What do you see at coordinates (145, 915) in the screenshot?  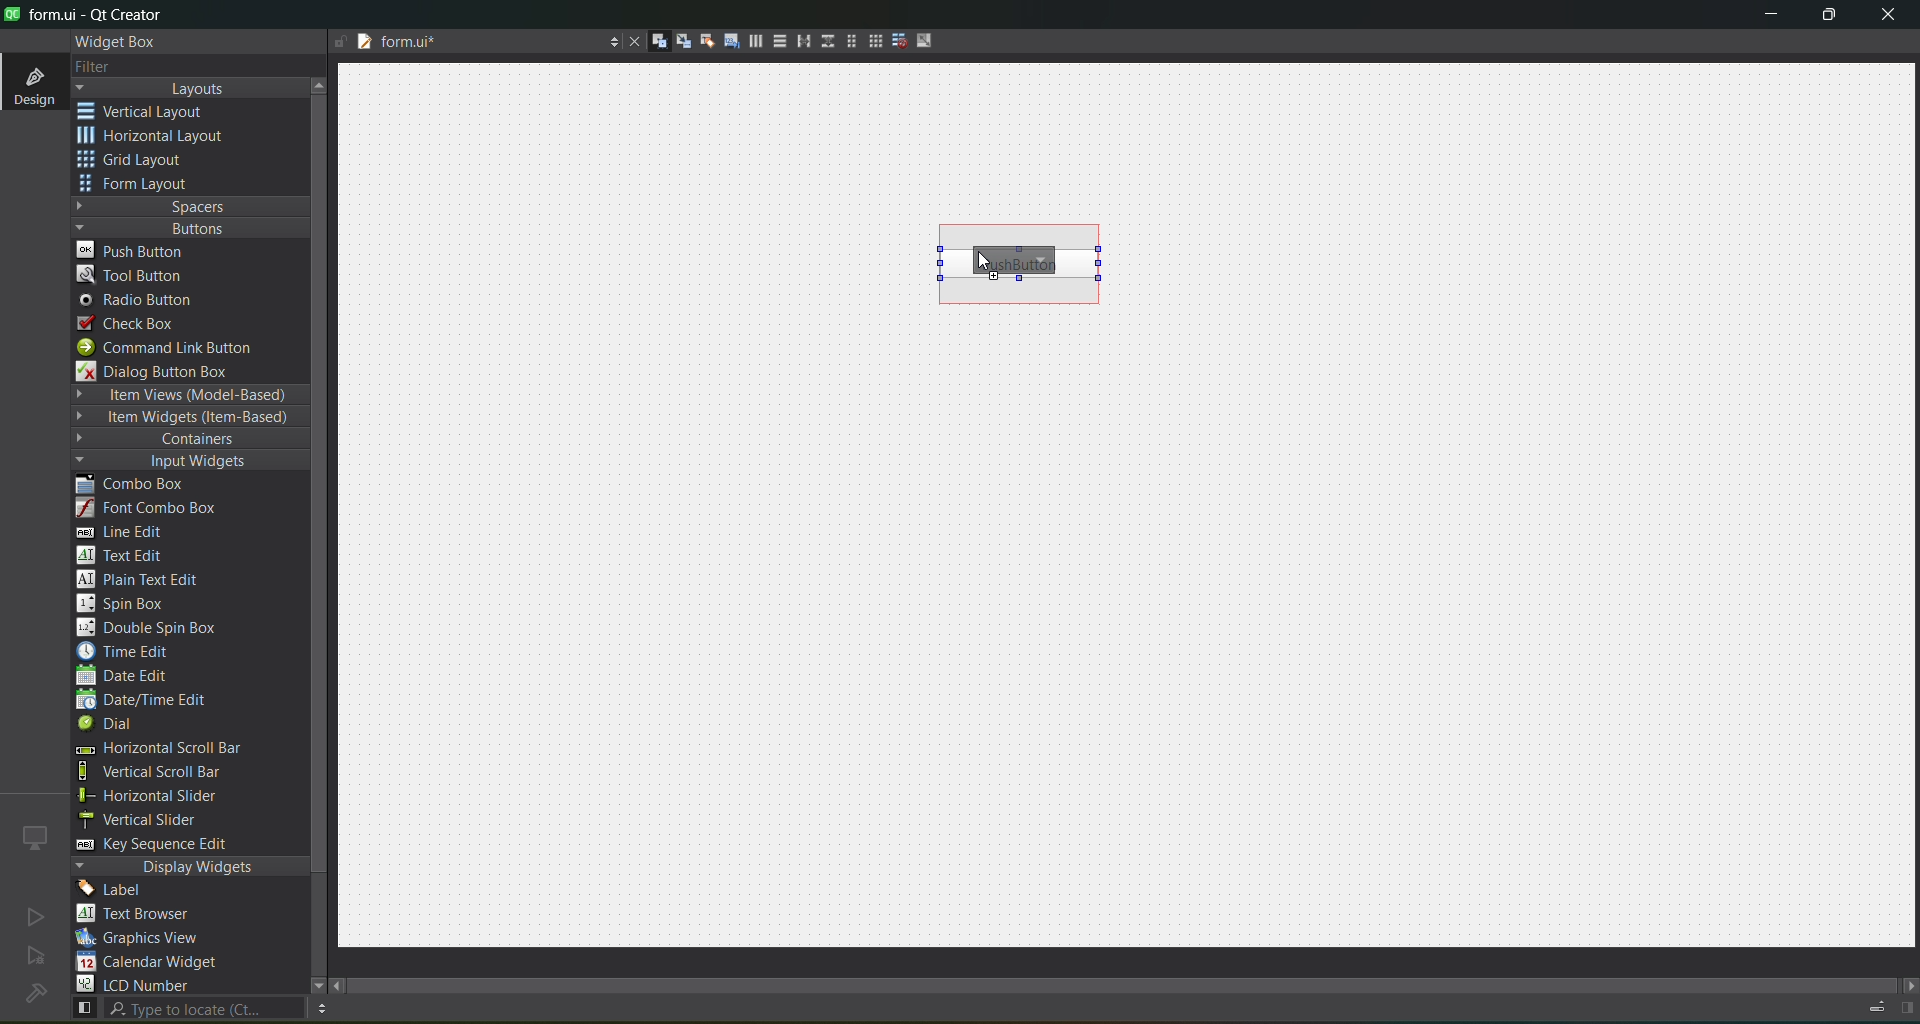 I see `text` at bounding box center [145, 915].